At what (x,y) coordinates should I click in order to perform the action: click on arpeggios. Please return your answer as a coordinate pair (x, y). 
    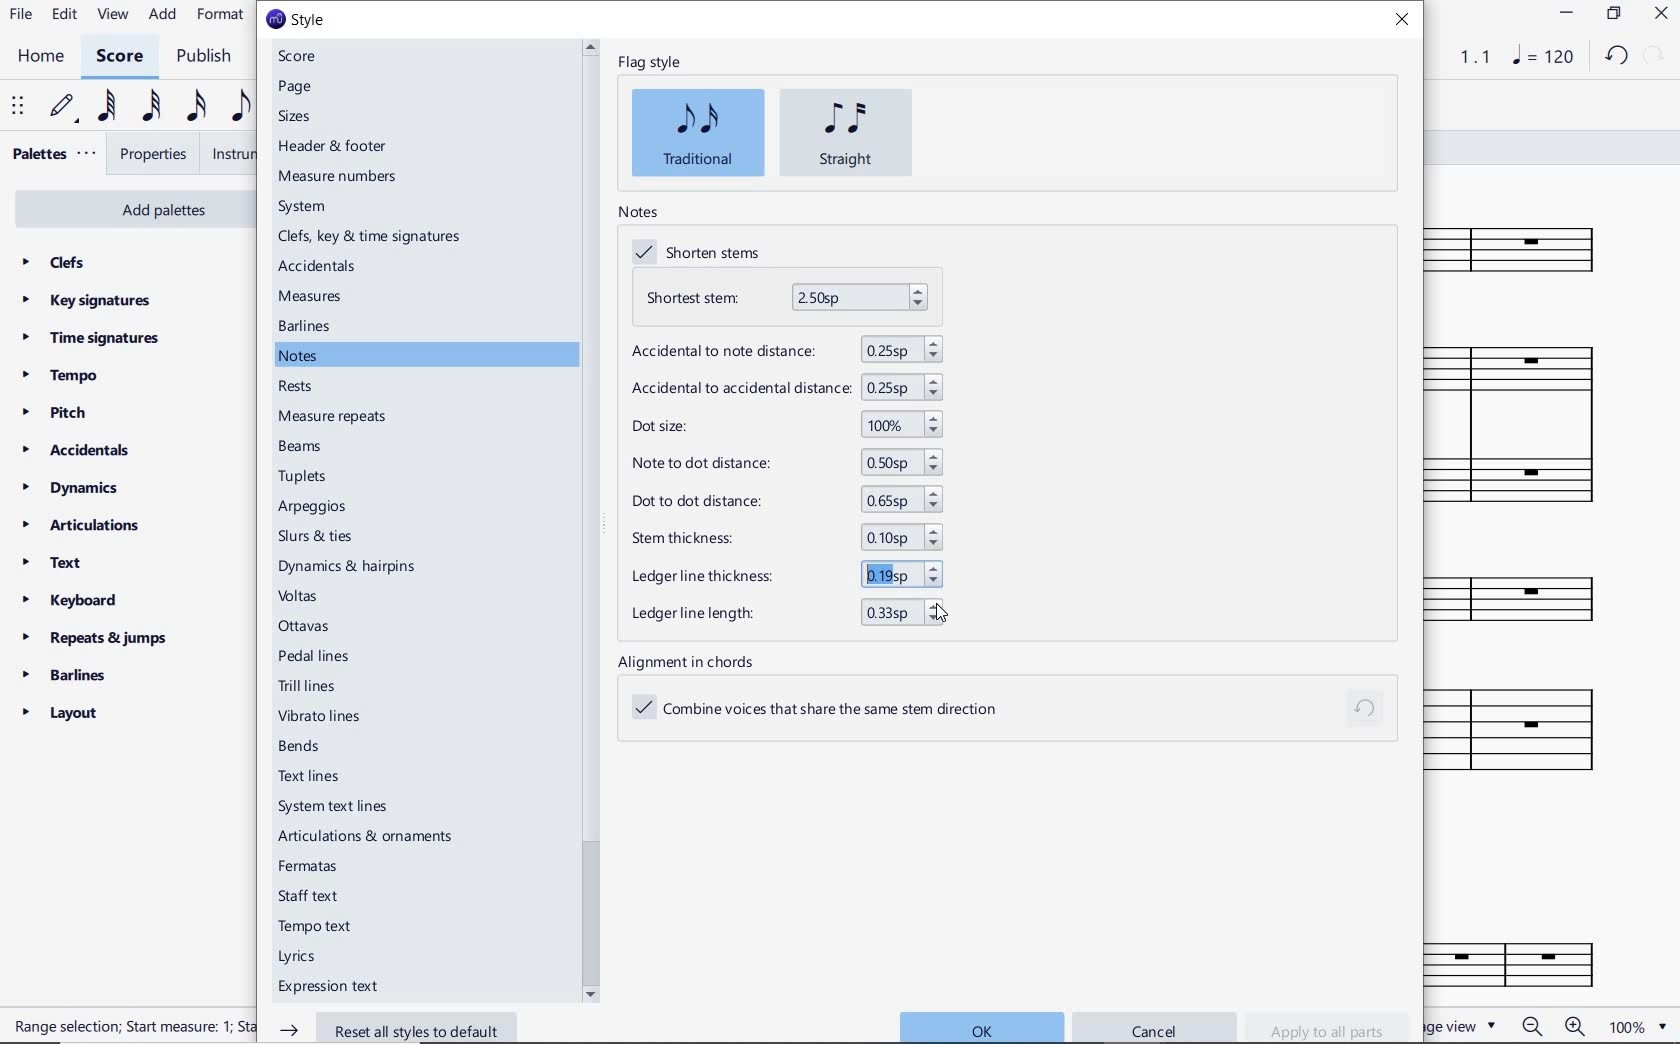
    Looking at the image, I should click on (347, 507).